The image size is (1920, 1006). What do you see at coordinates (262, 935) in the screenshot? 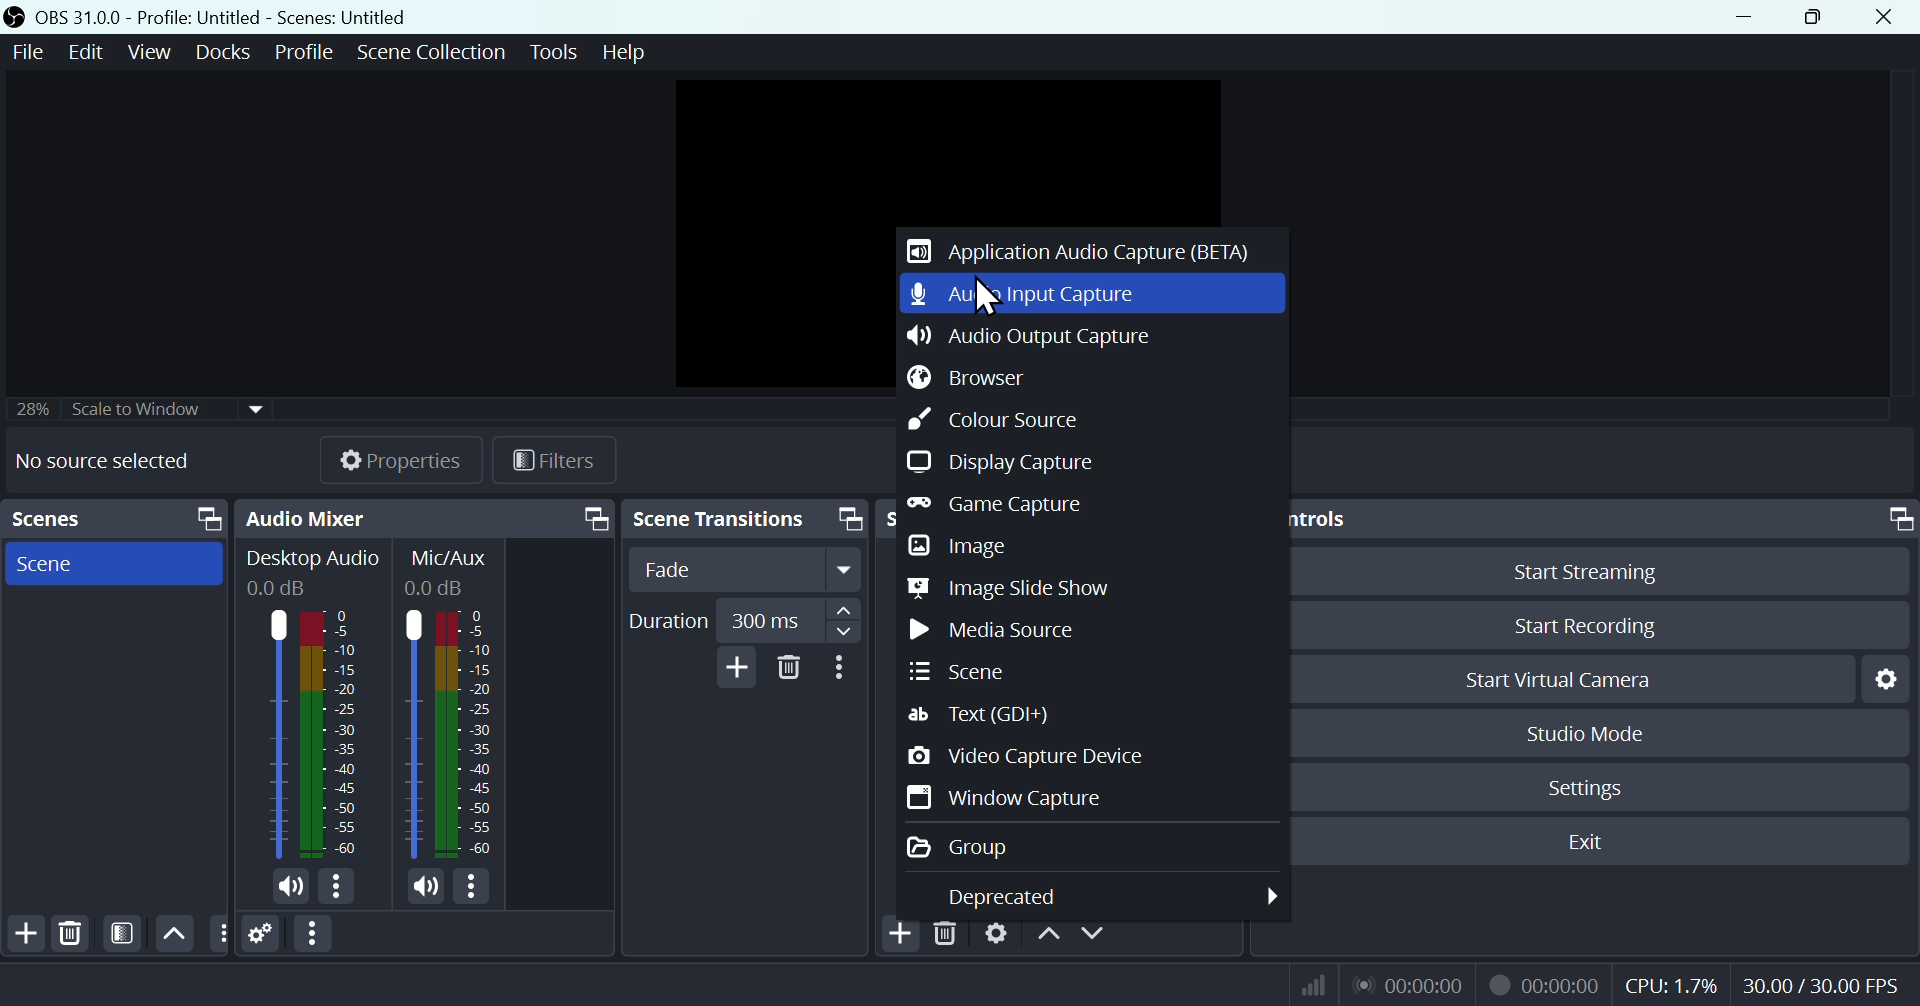
I see `Settings` at bounding box center [262, 935].